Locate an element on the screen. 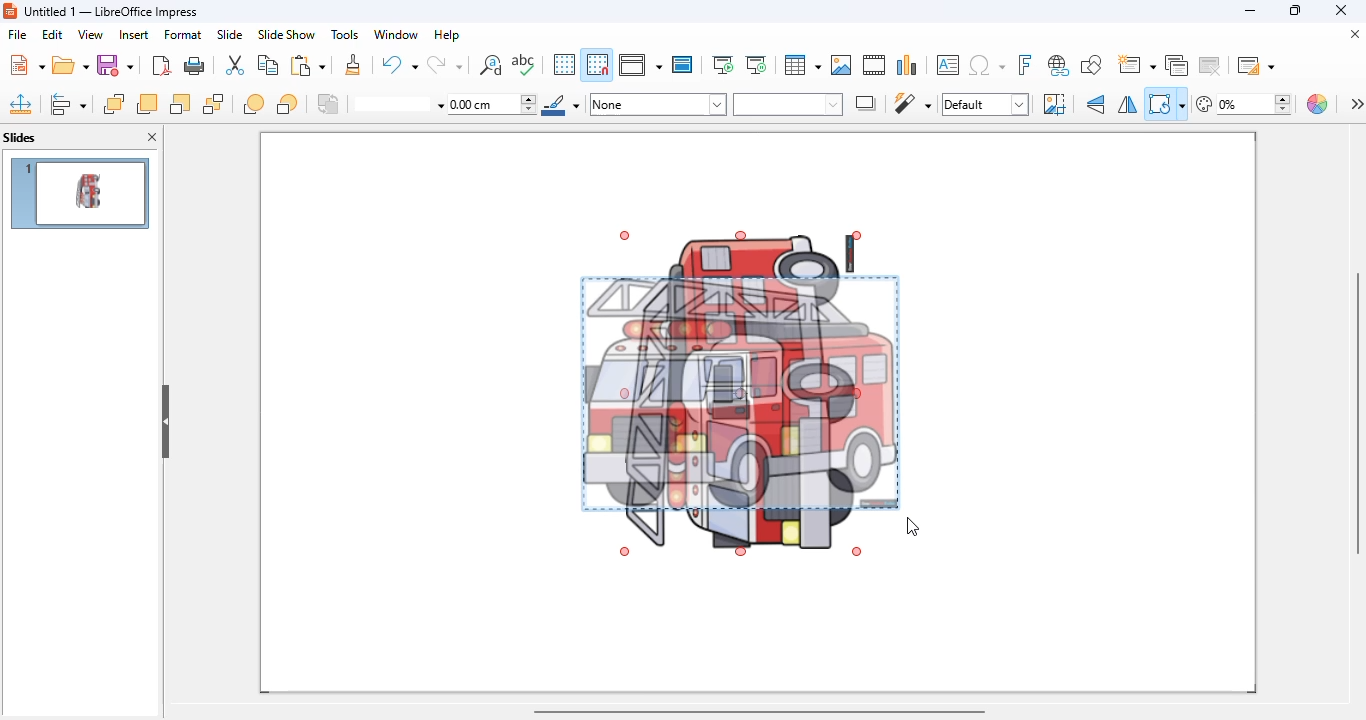  title is located at coordinates (111, 12).